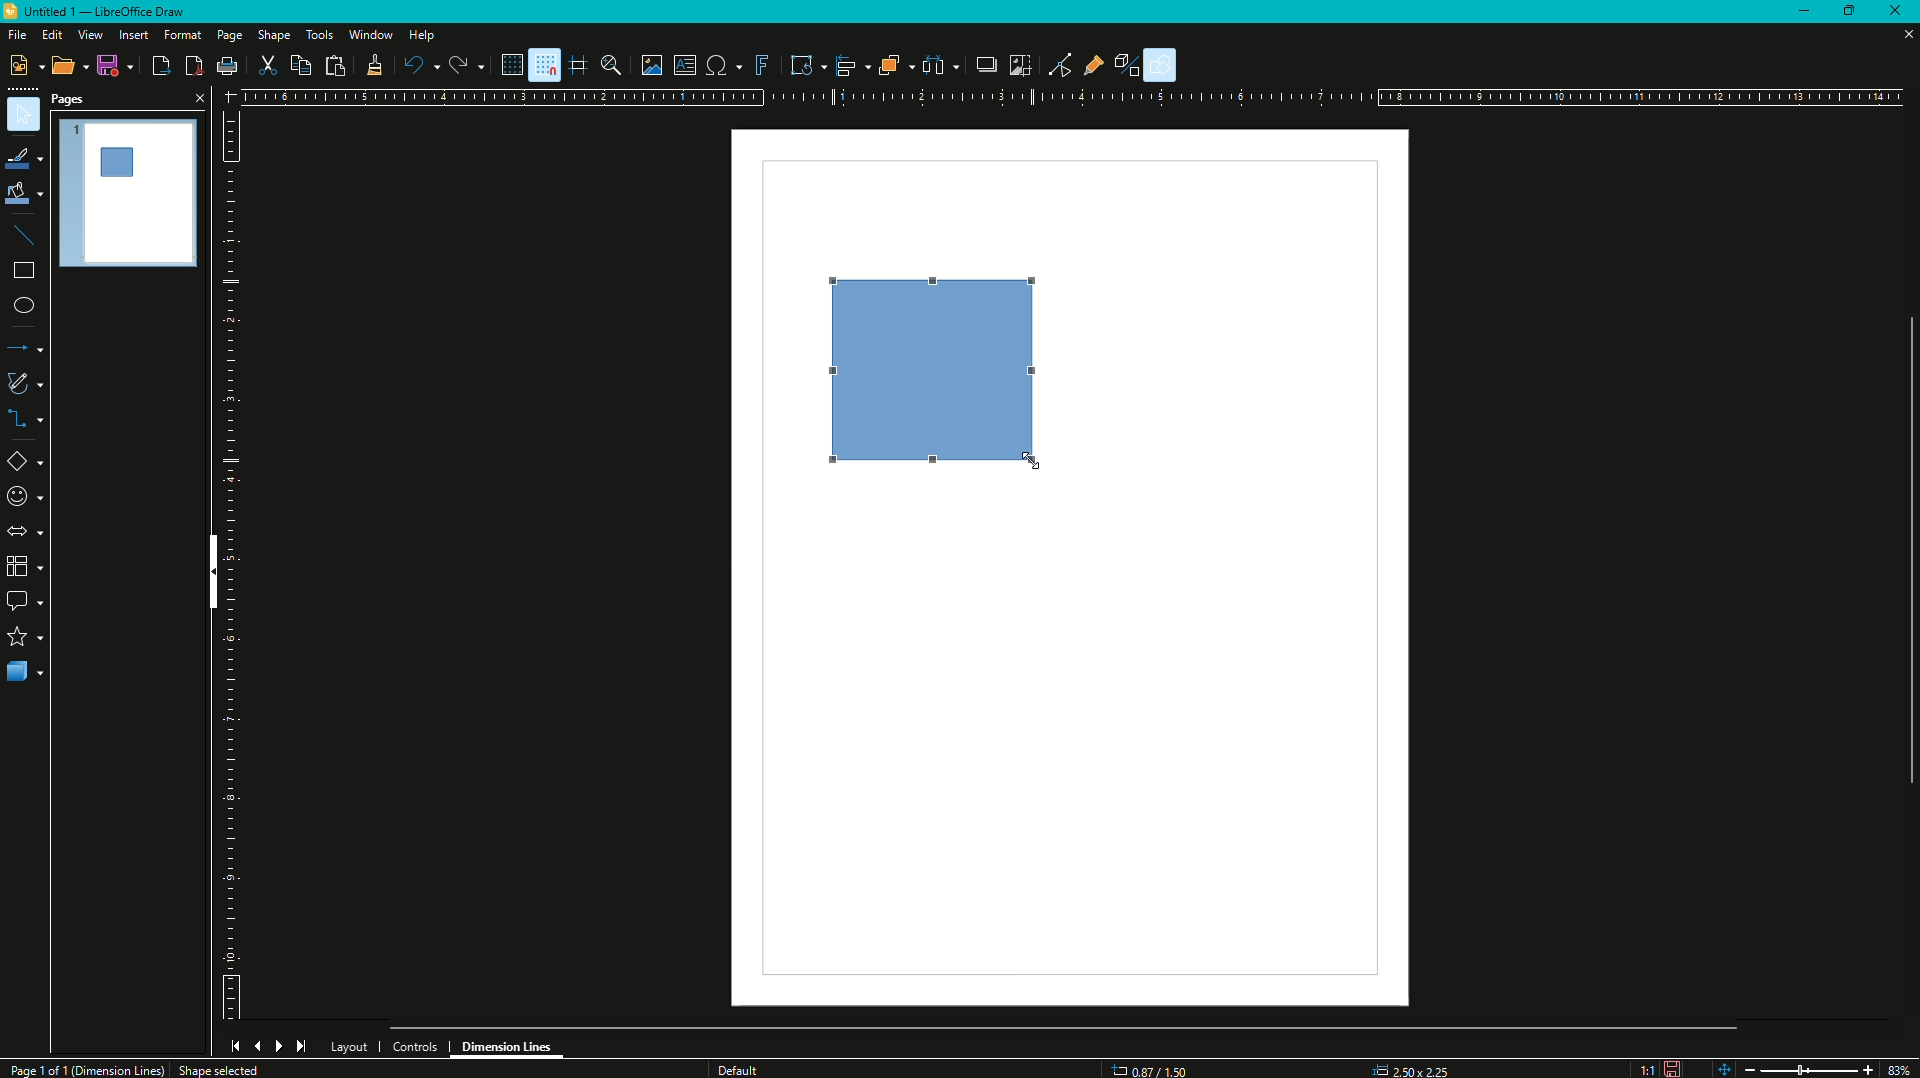  What do you see at coordinates (268, 65) in the screenshot?
I see `Cut` at bounding box center [268, 65].